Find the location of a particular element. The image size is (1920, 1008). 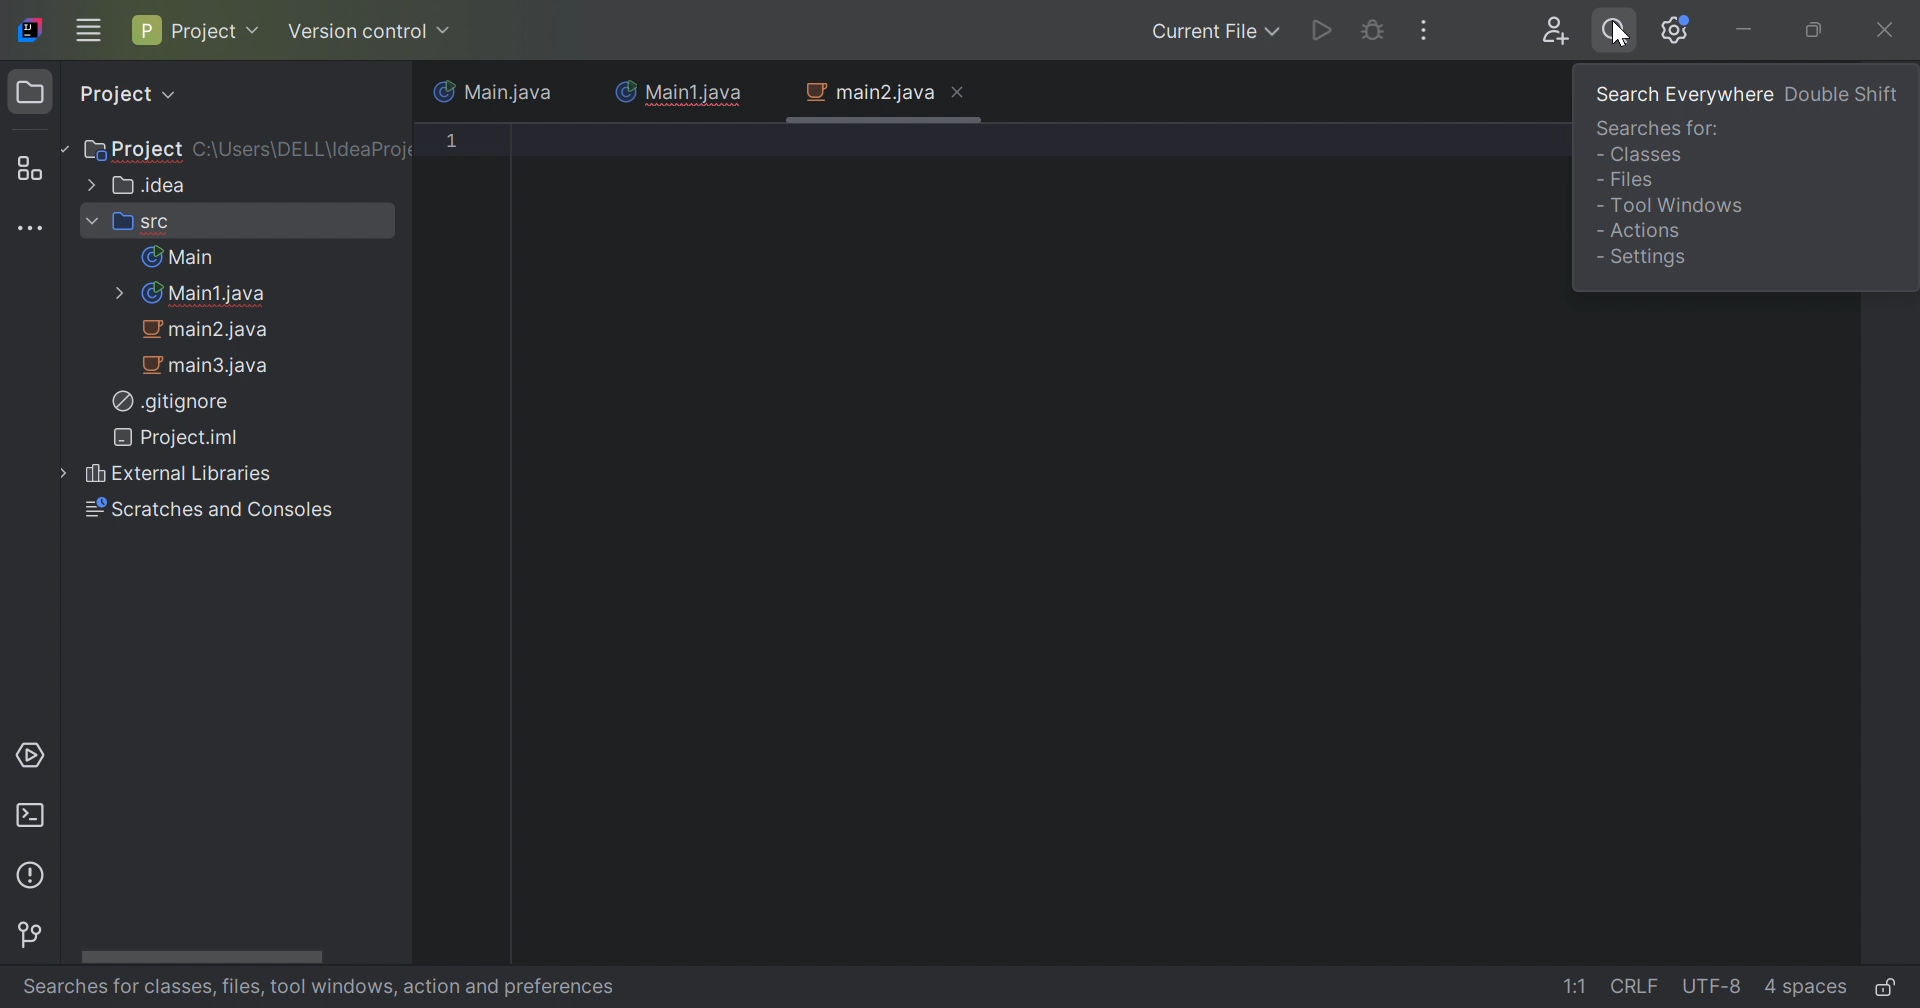

Main is located at coordinates (177, 256).